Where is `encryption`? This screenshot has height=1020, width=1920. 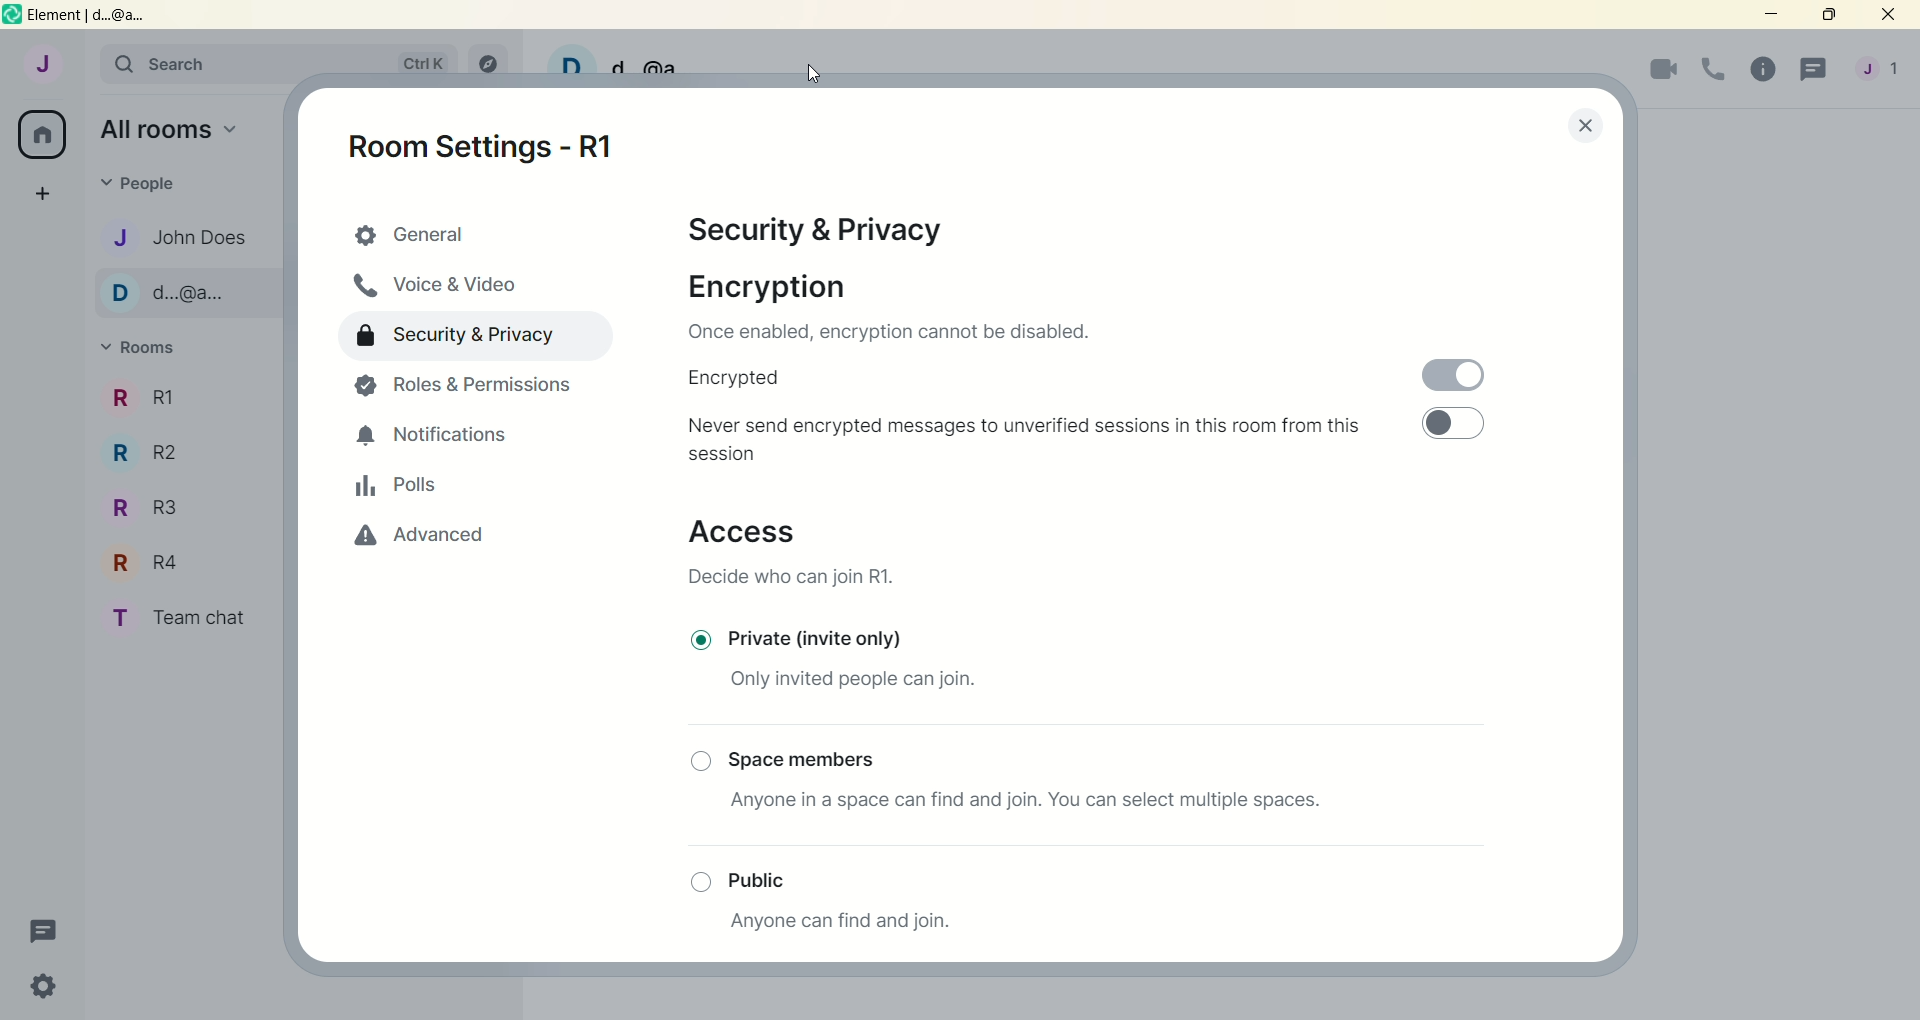 encryption is located at coordinates (761, 285).